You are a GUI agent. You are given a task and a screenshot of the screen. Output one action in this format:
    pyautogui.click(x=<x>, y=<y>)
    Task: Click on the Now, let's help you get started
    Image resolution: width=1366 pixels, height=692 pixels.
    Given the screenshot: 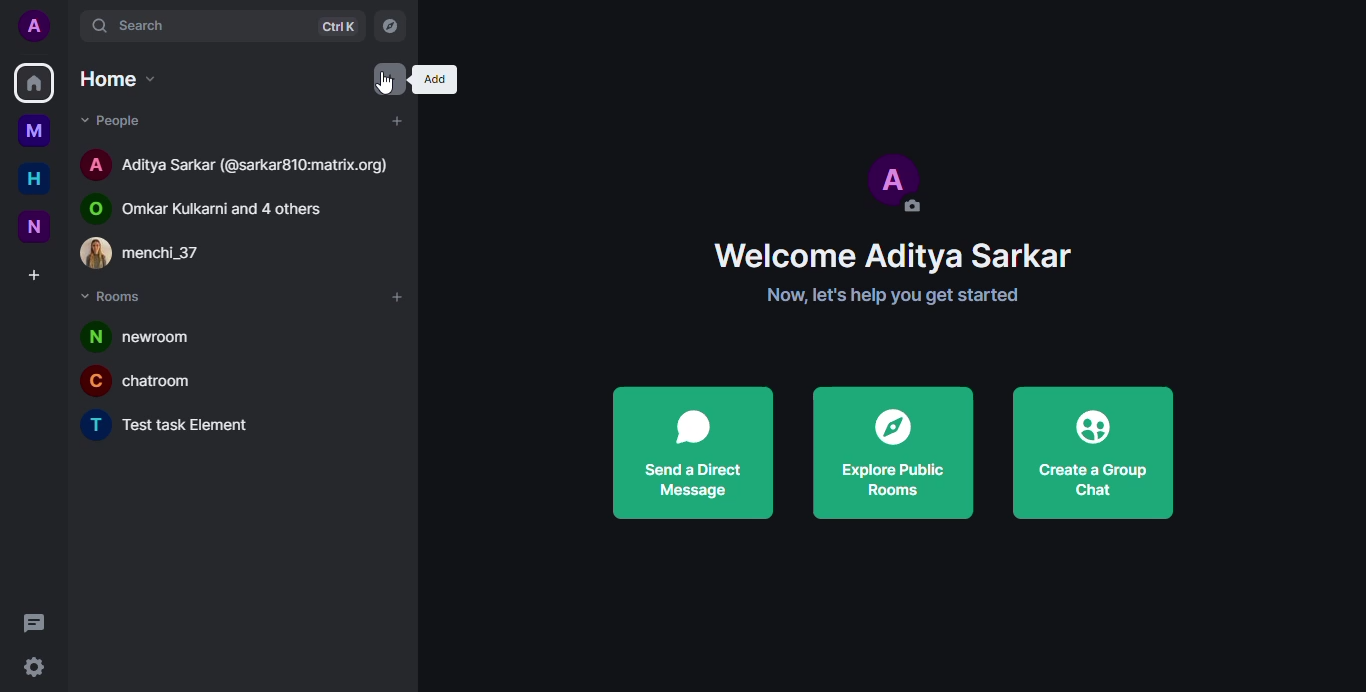 What is the action you would take?
    pyautogui.click(x=898, y=295)
    